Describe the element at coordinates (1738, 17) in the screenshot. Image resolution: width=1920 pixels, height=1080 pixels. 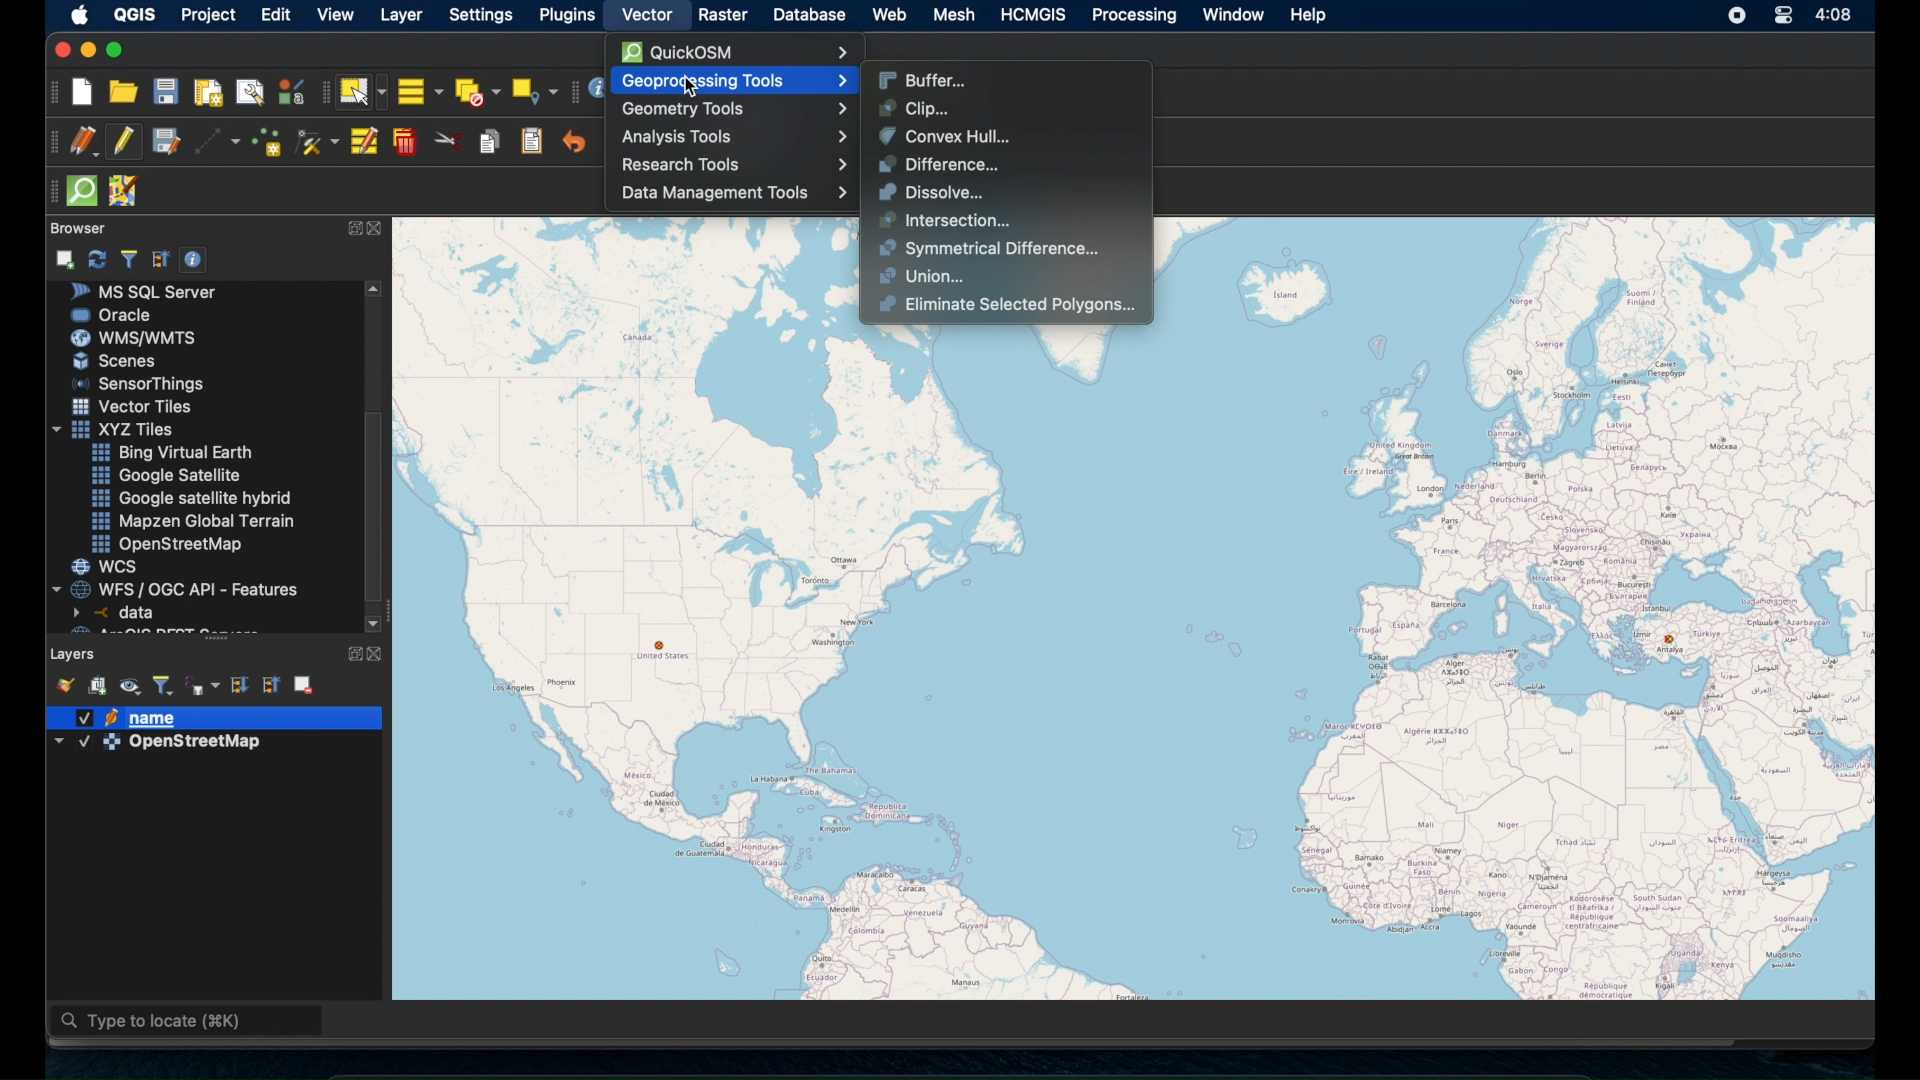
I see `screen recorder icon` at that location.